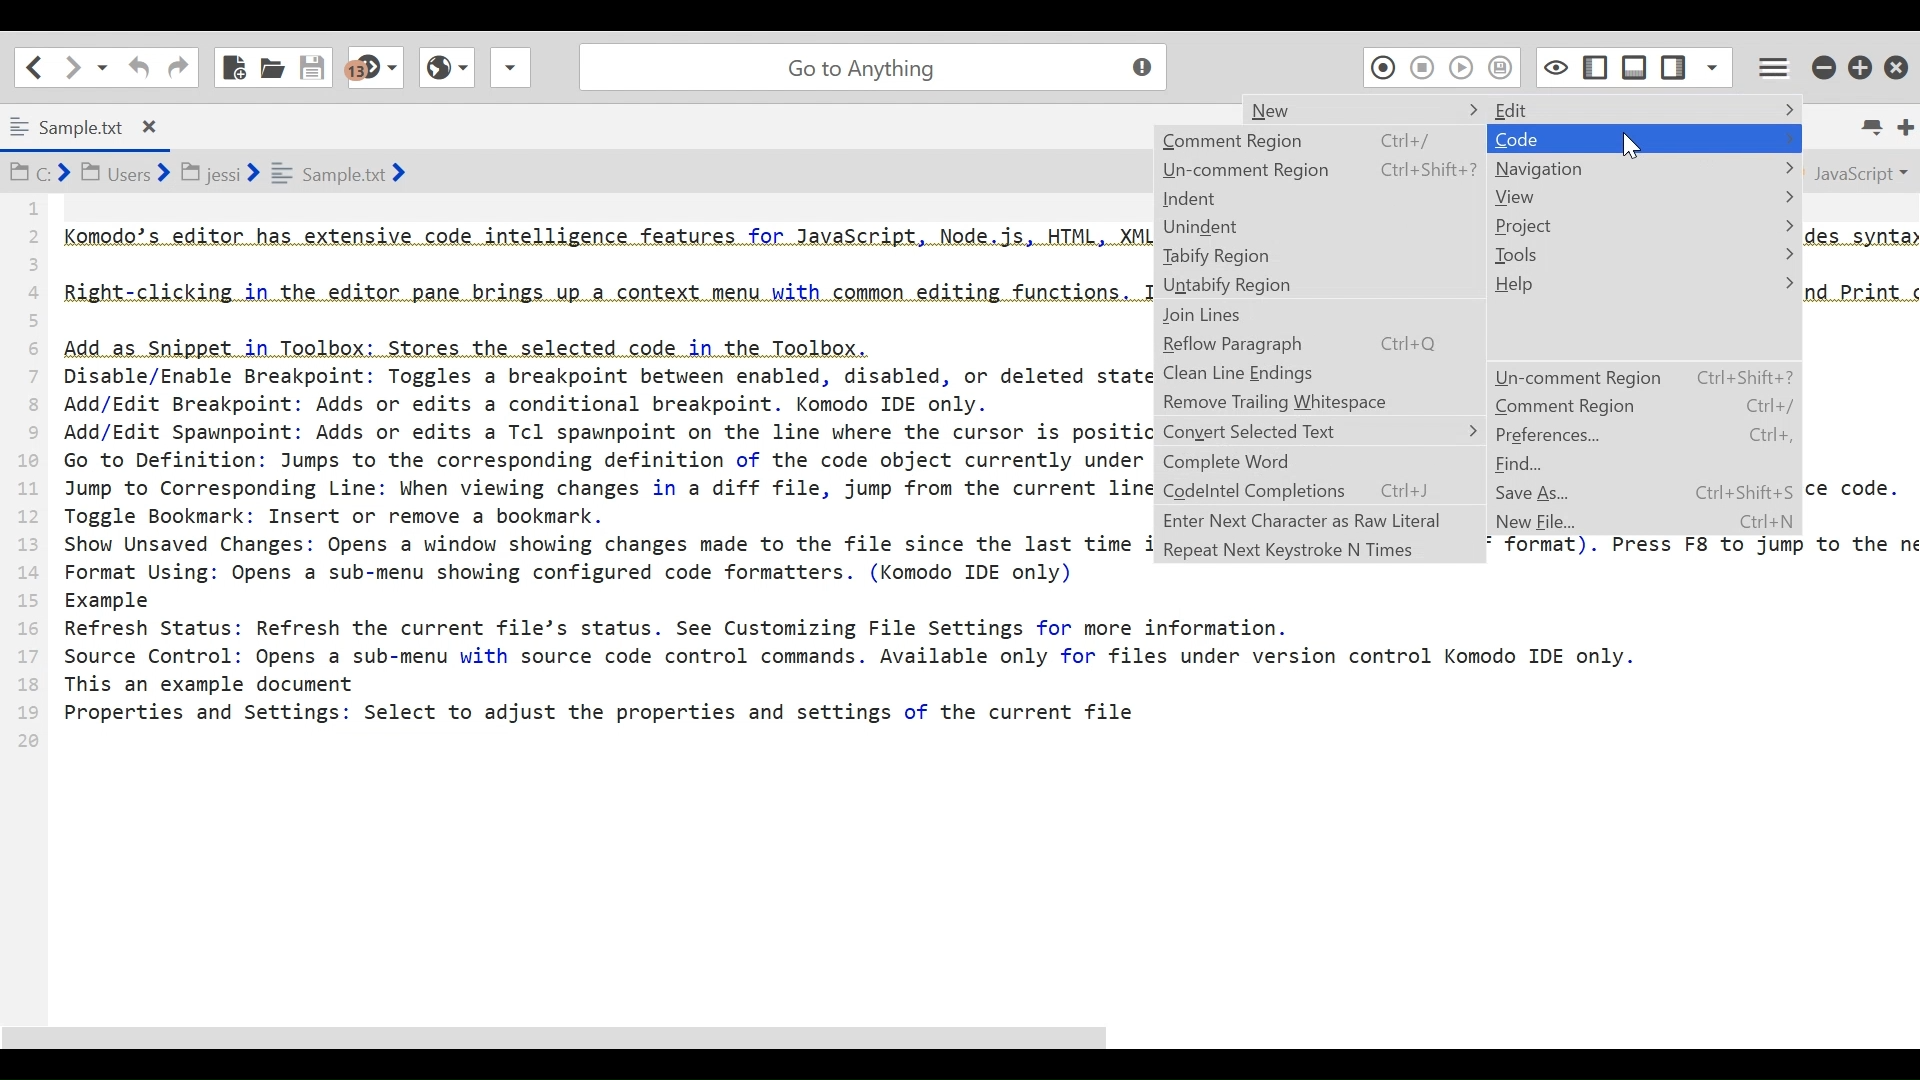 The height and width of the screenshot is (1080, 1920). Describe the element at coordinates (1543, 523) in the screenshot. I see `New File` at that location.